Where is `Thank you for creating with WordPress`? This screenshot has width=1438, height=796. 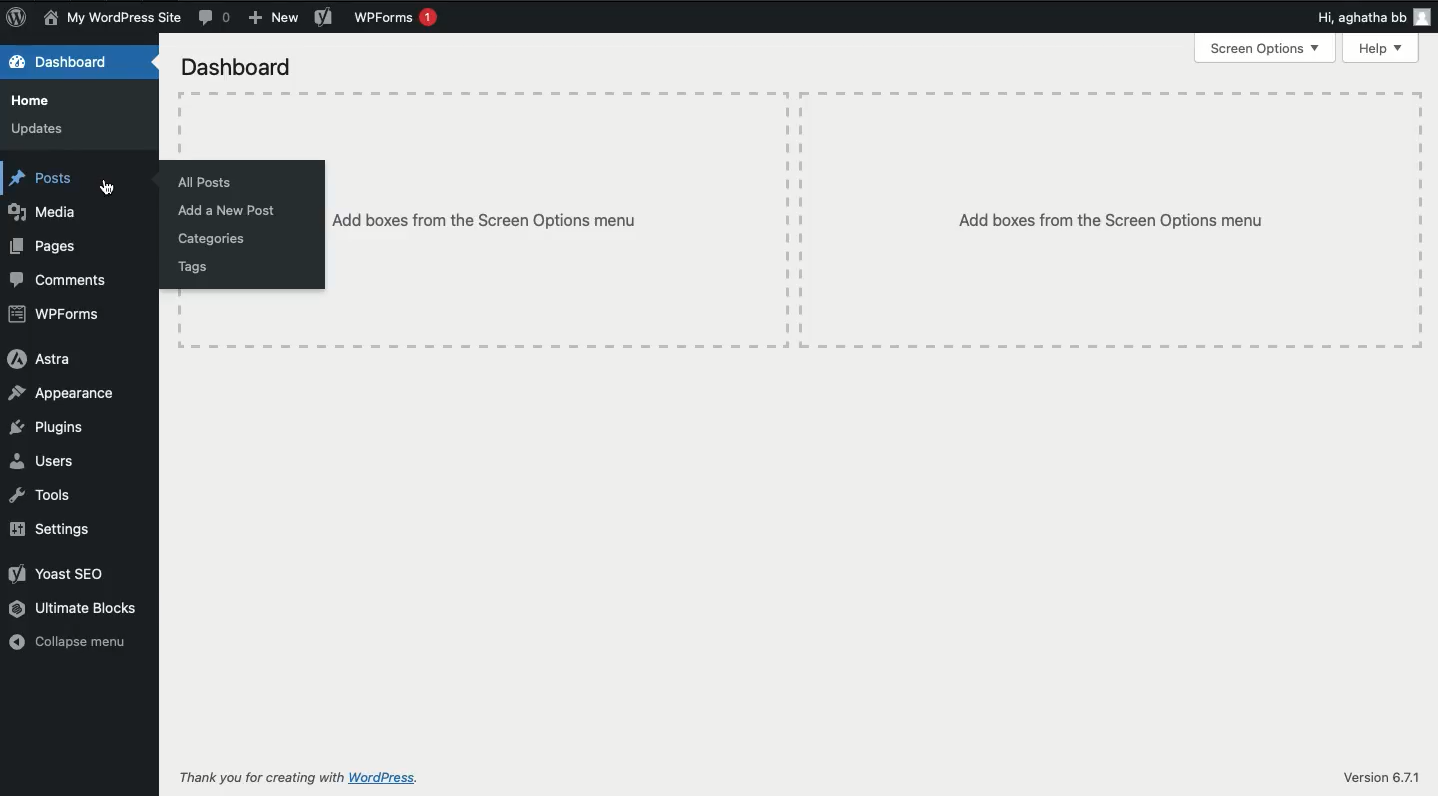 Thank you for creating with WordPress is located at coordinates (302, 780).